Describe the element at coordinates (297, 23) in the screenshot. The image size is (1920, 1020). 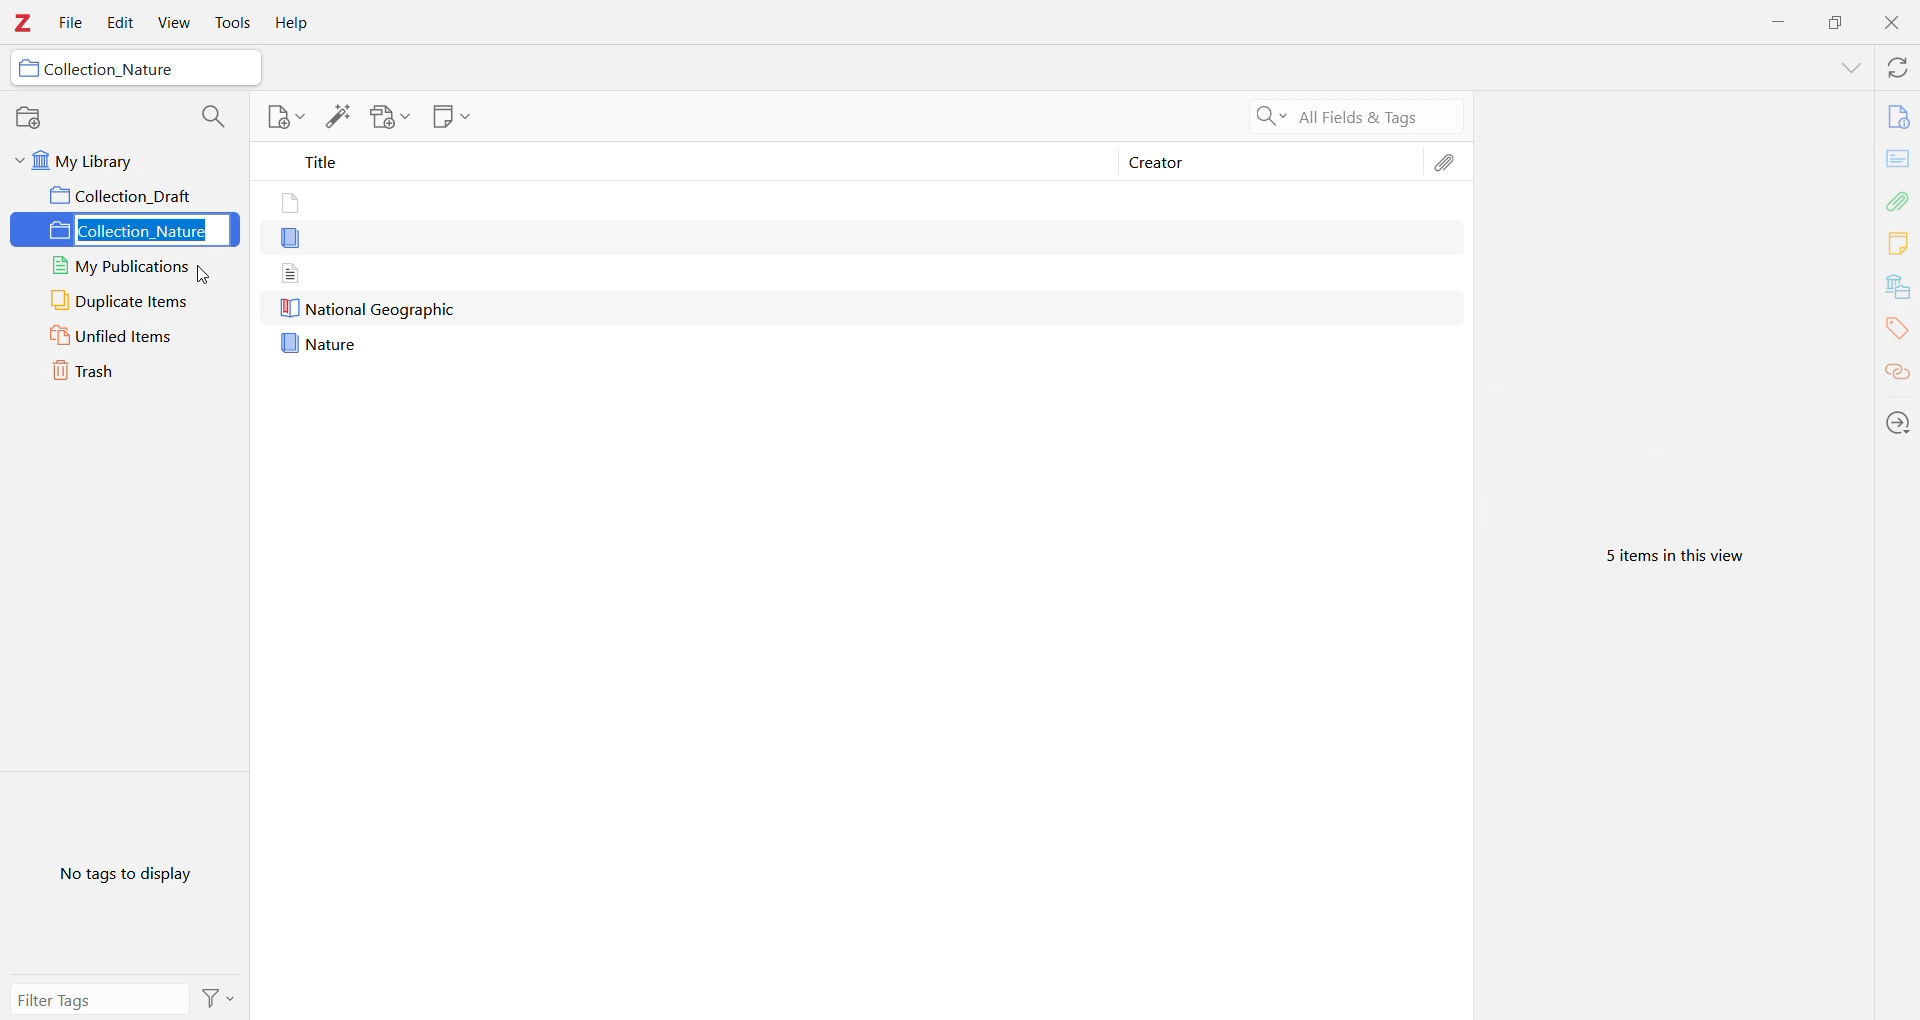
I see `Help` at that location.